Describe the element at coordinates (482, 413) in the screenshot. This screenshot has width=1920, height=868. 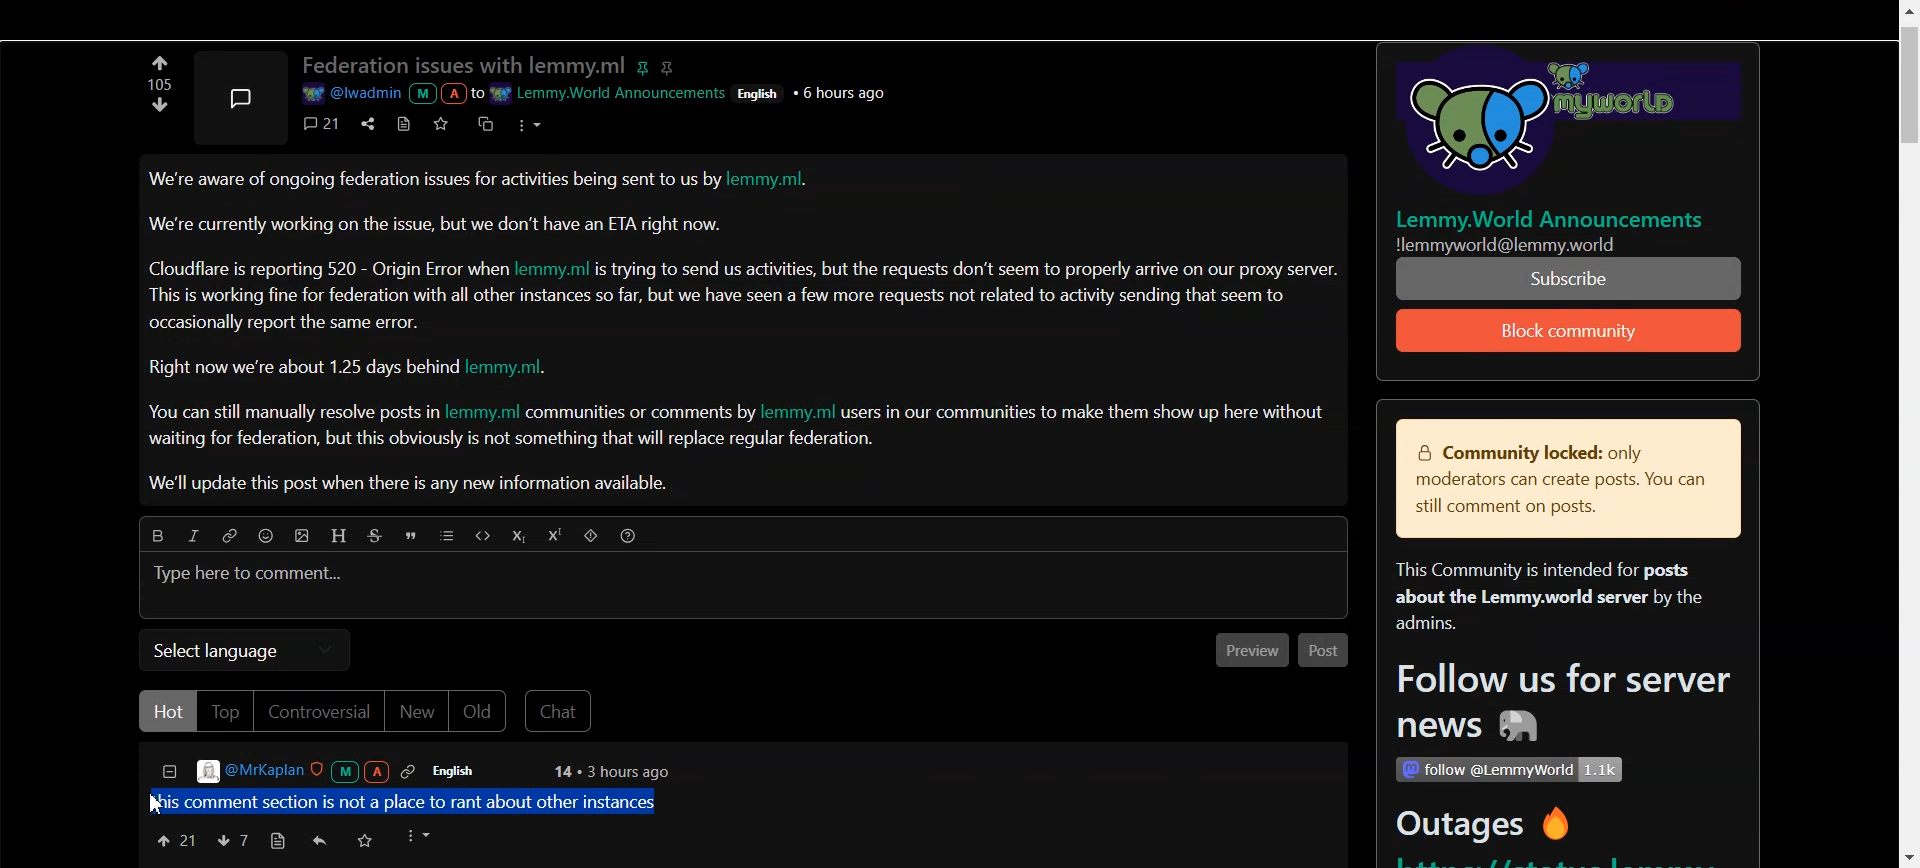
I see `lemmy.ml` at that location.